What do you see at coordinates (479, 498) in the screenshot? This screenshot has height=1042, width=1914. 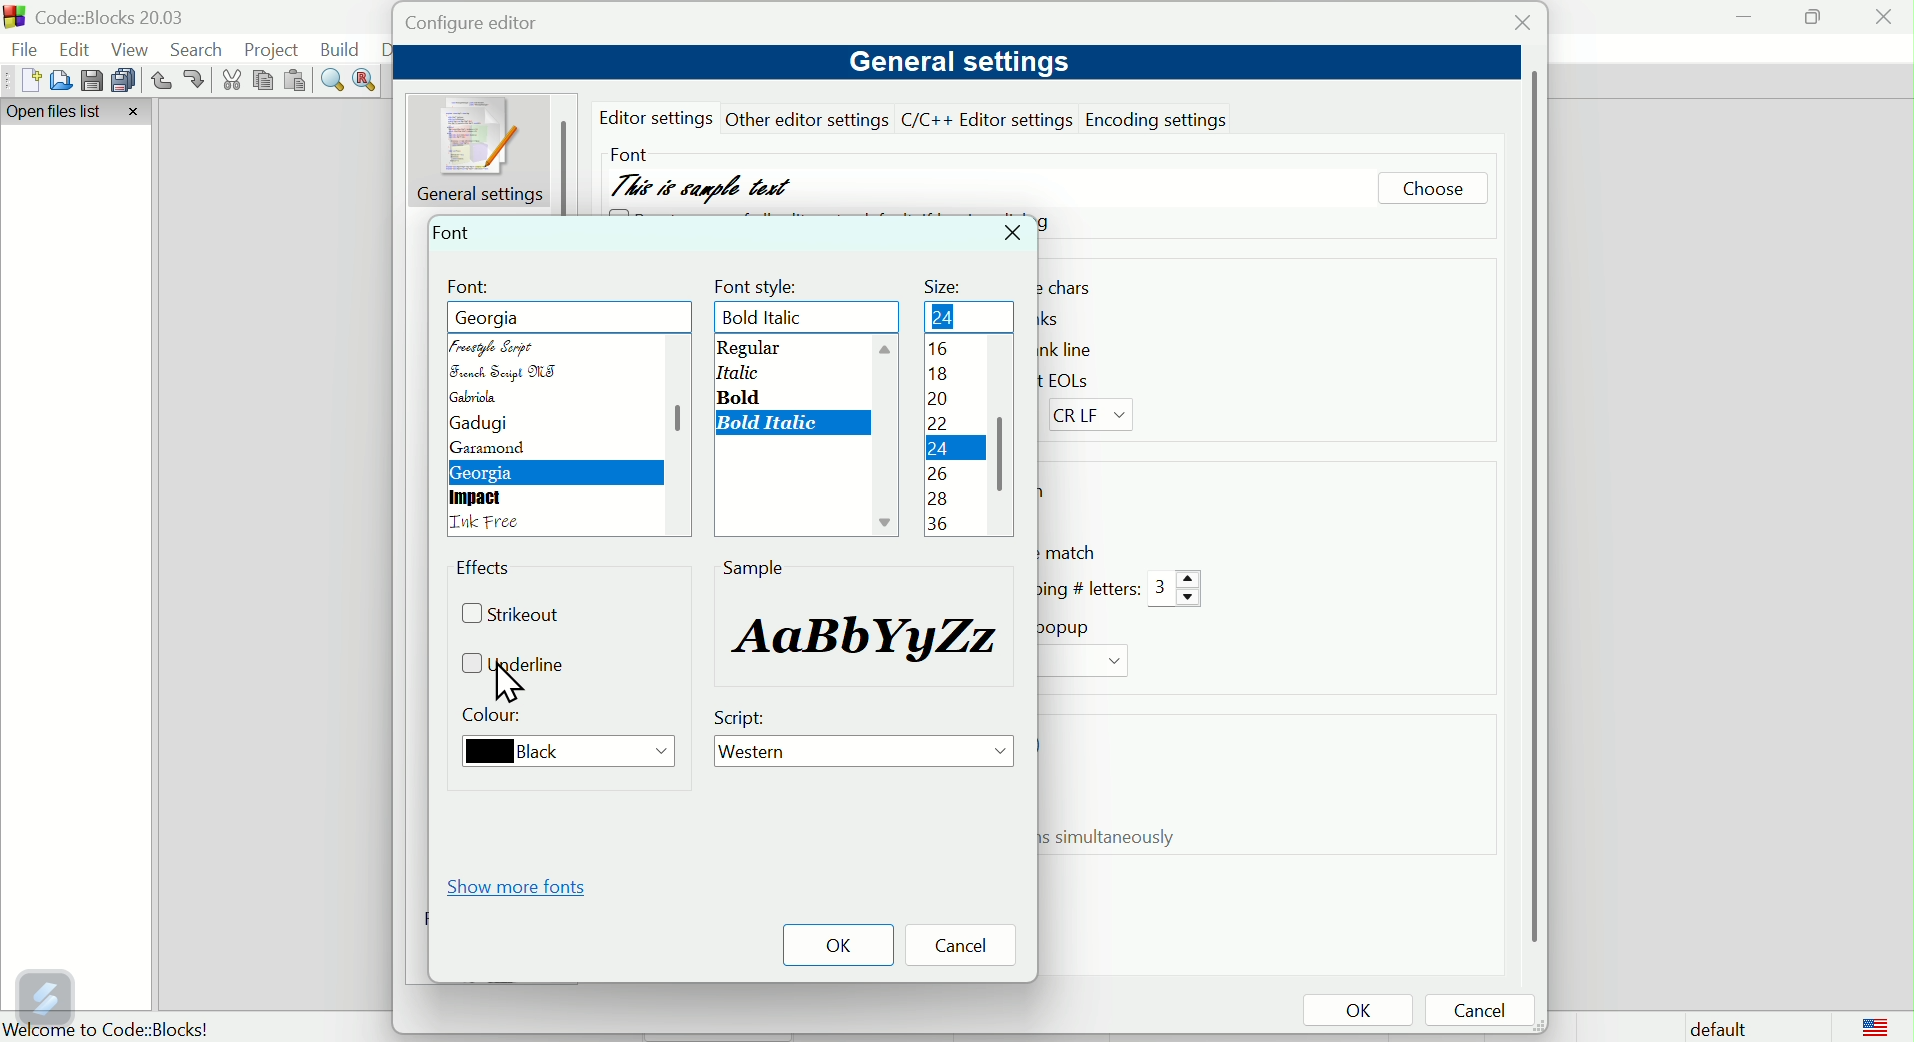 I see `Impact` at bounding box center [479, 498].